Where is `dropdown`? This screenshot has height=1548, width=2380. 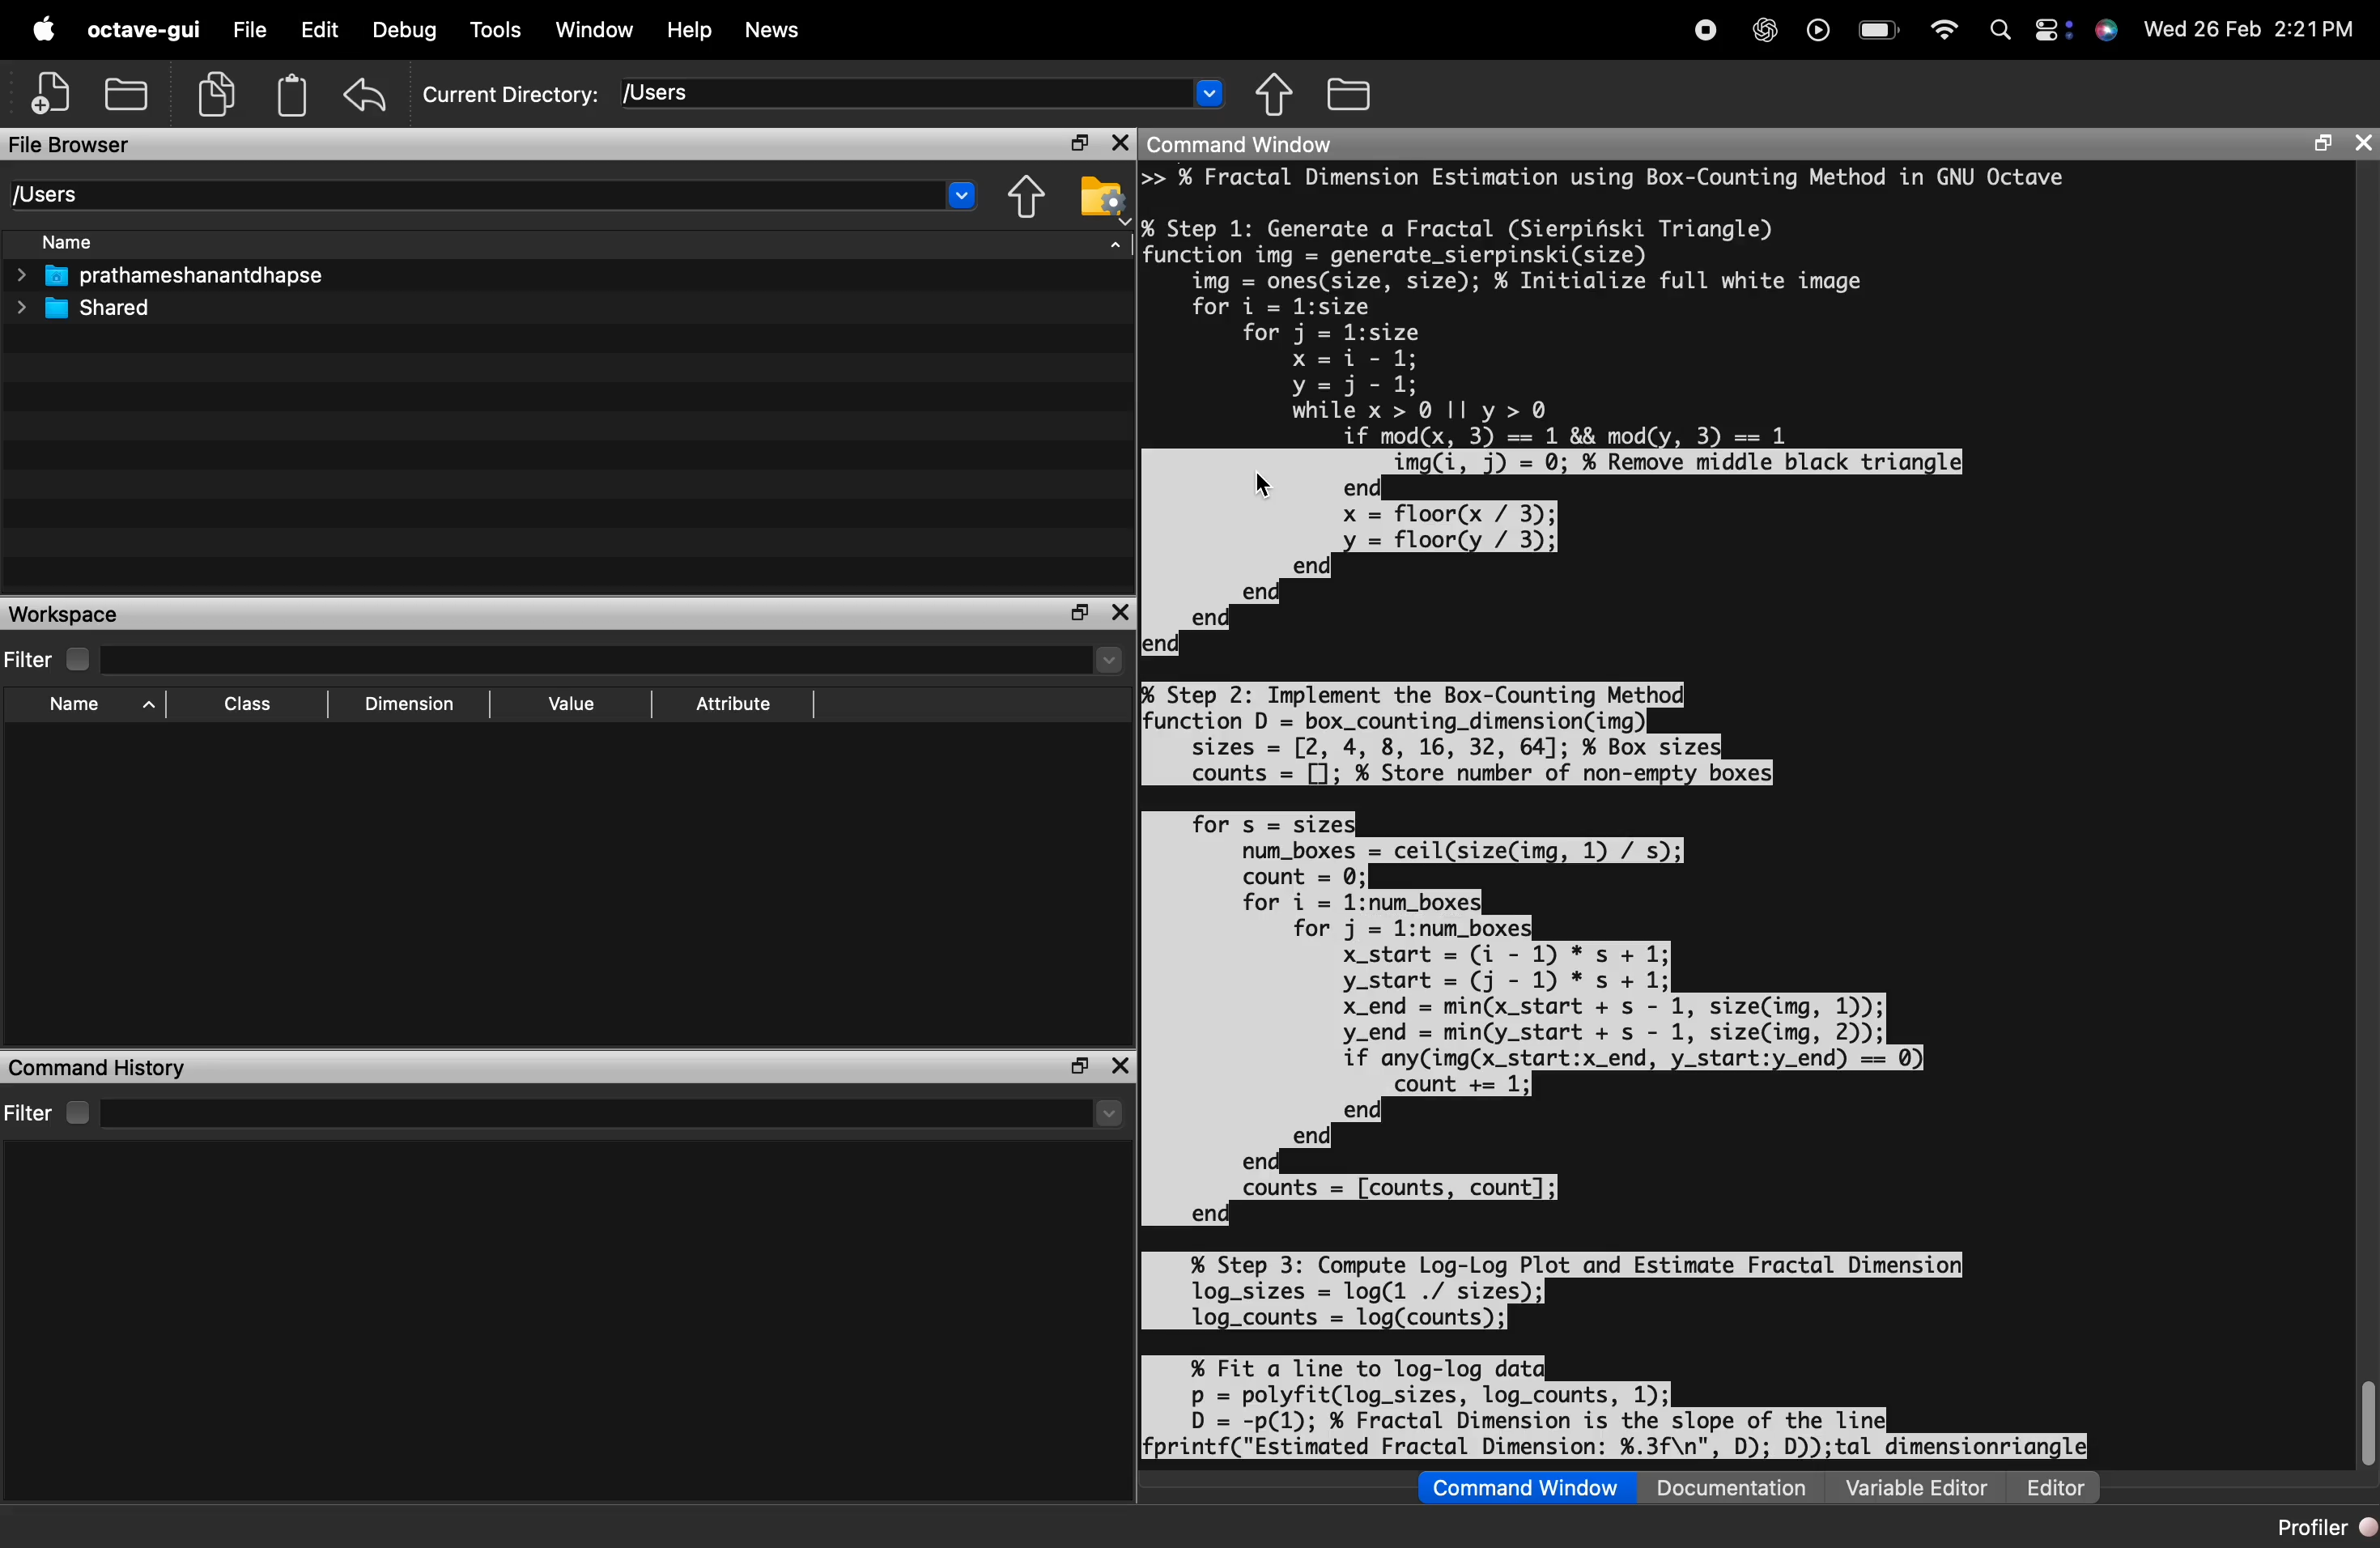
dropdown is located at coordinates (1109, 663).